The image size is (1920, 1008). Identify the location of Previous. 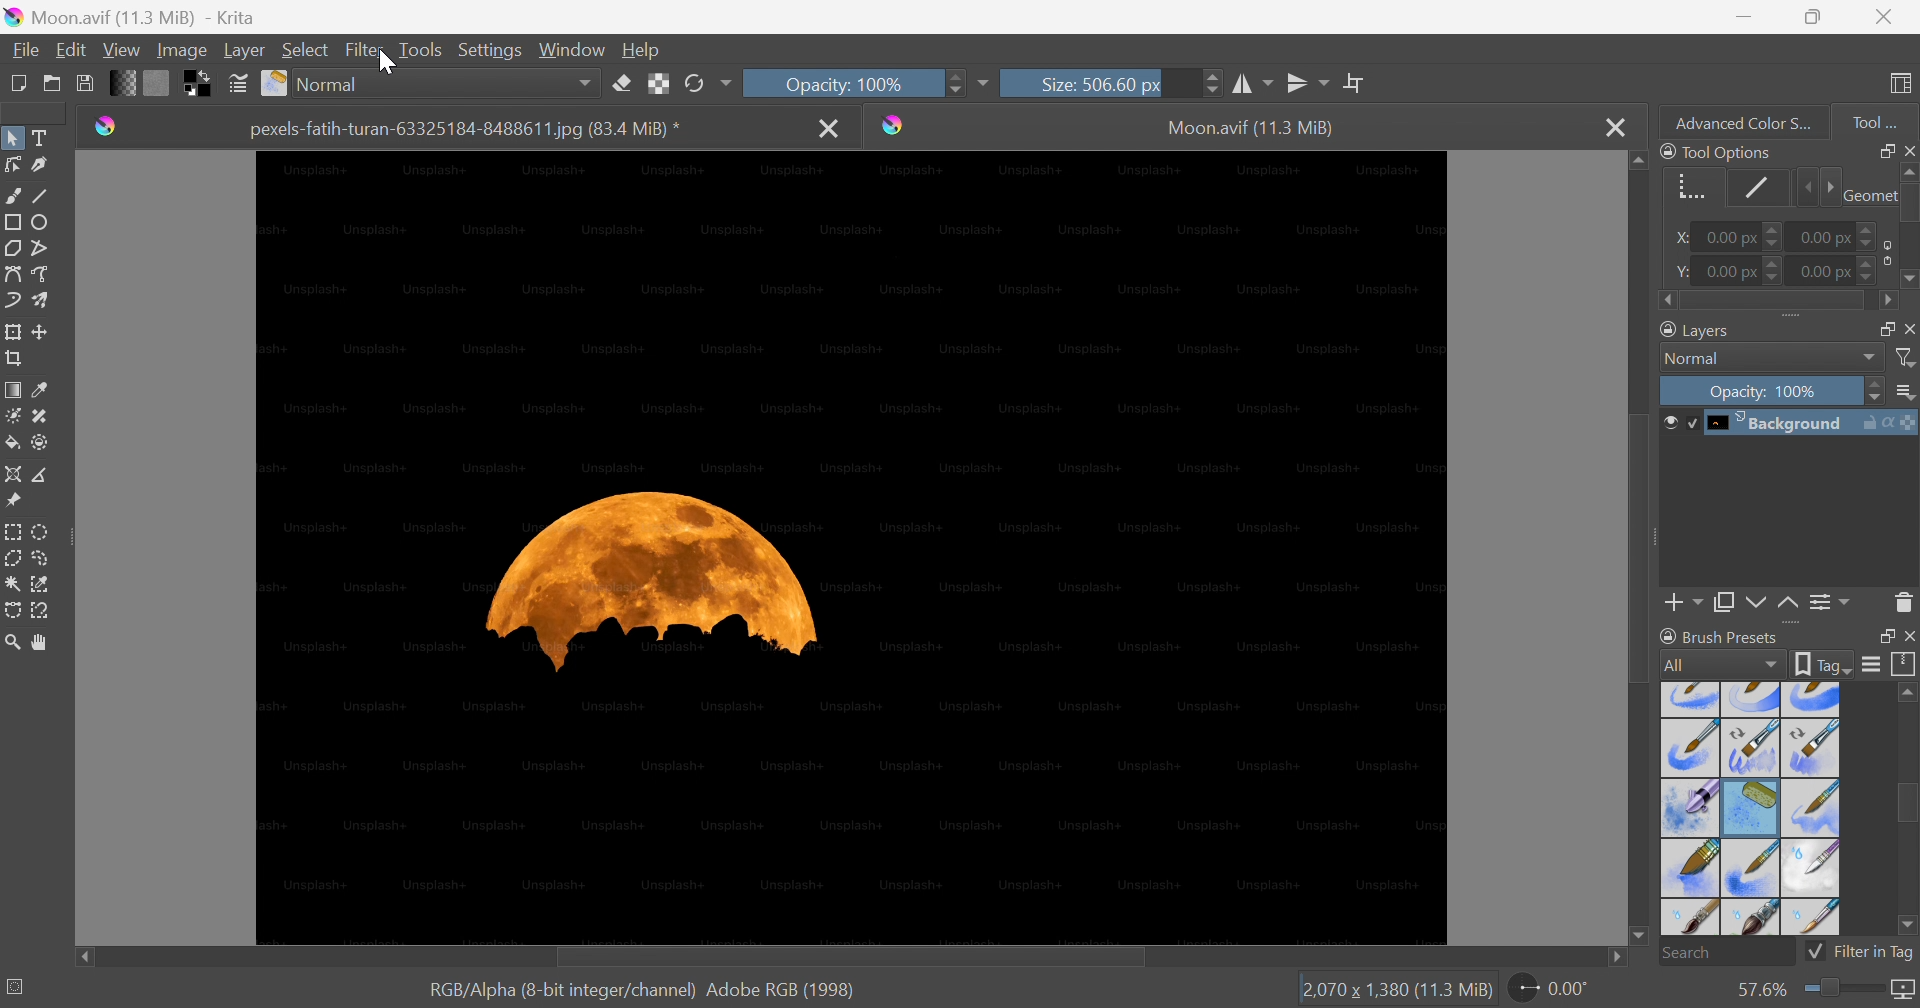
(1802, 188).